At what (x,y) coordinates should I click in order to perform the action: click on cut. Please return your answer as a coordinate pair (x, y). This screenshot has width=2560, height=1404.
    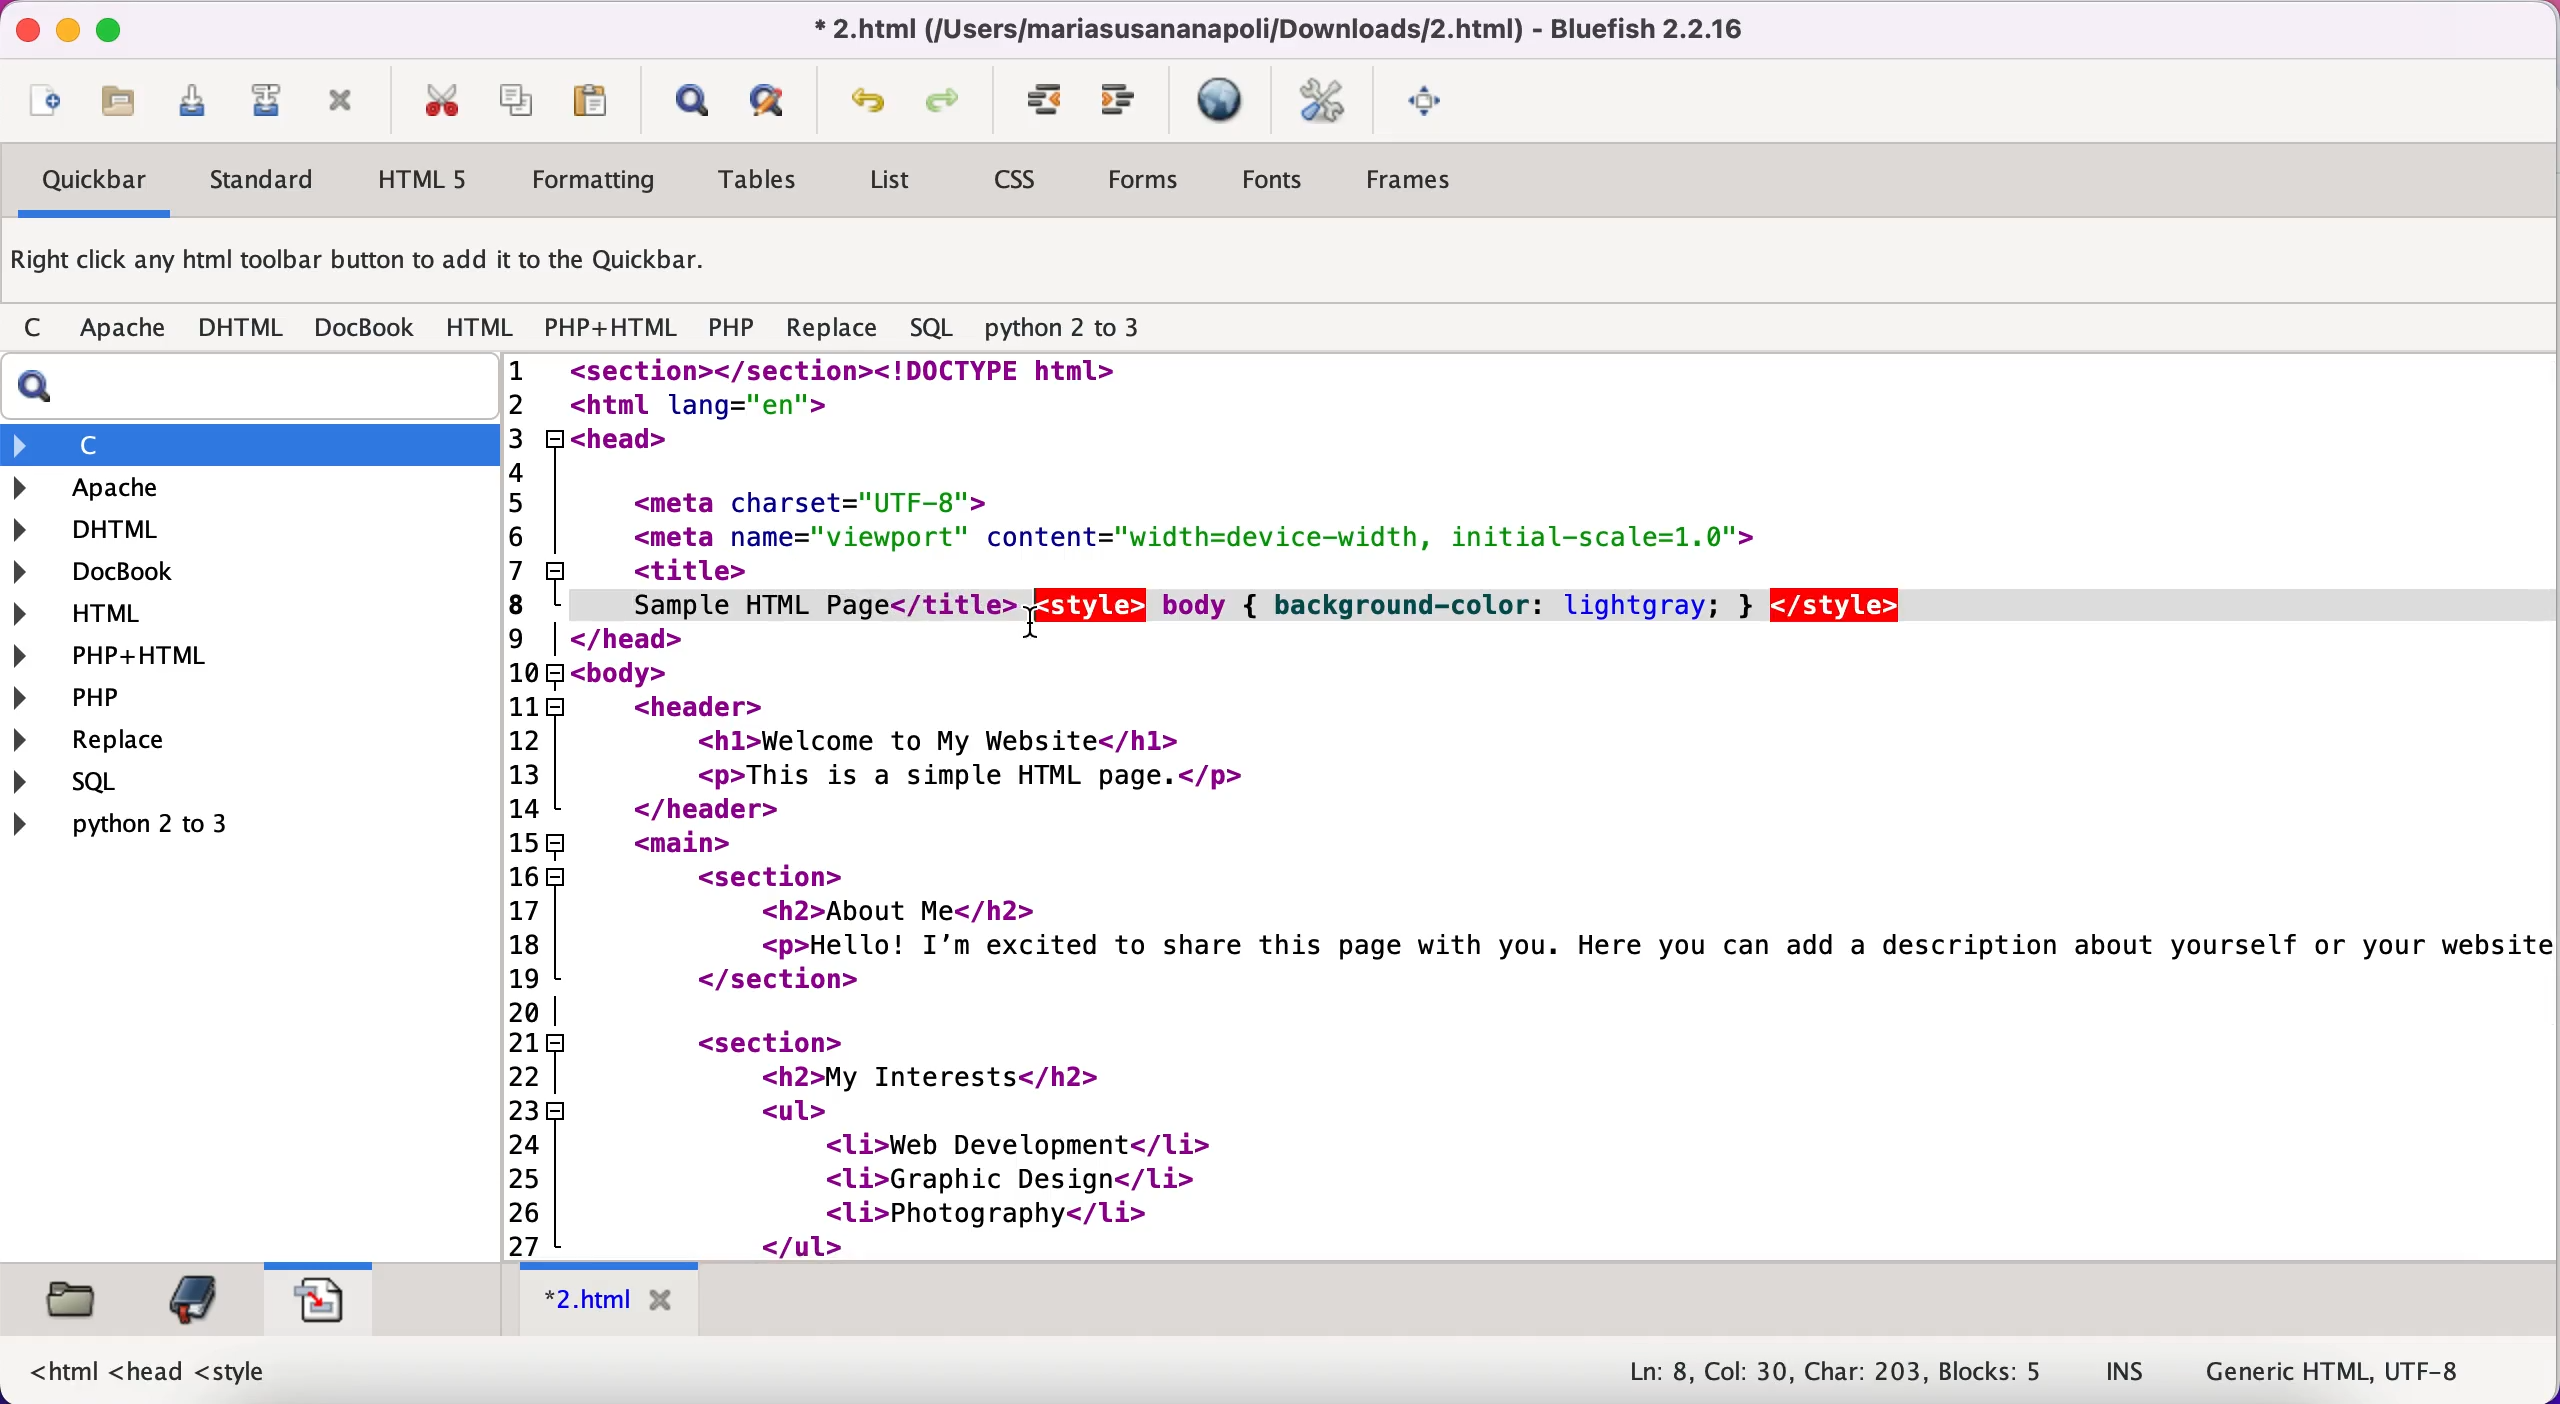
    Looking at the image, I should click on (440, 101).